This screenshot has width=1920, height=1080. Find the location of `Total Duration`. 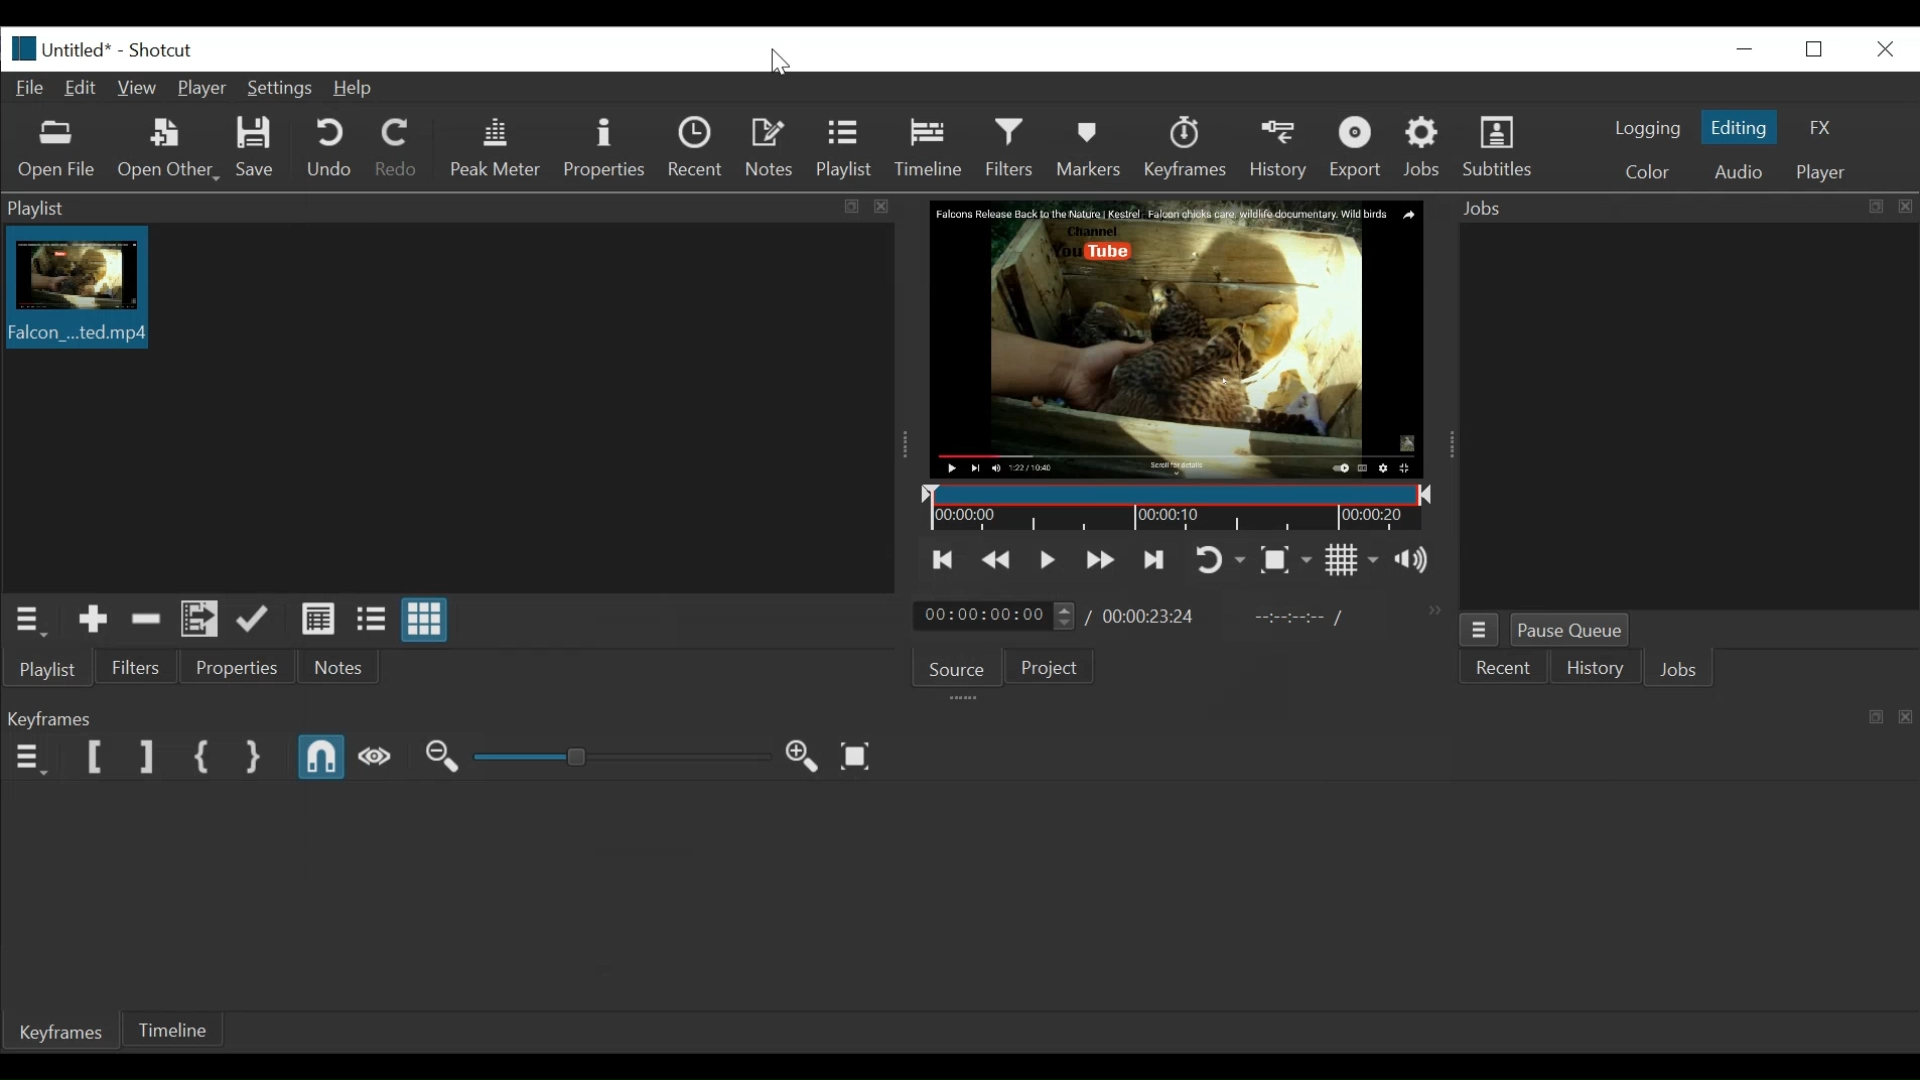

Total Duration is located at coordinates (1151, 617).